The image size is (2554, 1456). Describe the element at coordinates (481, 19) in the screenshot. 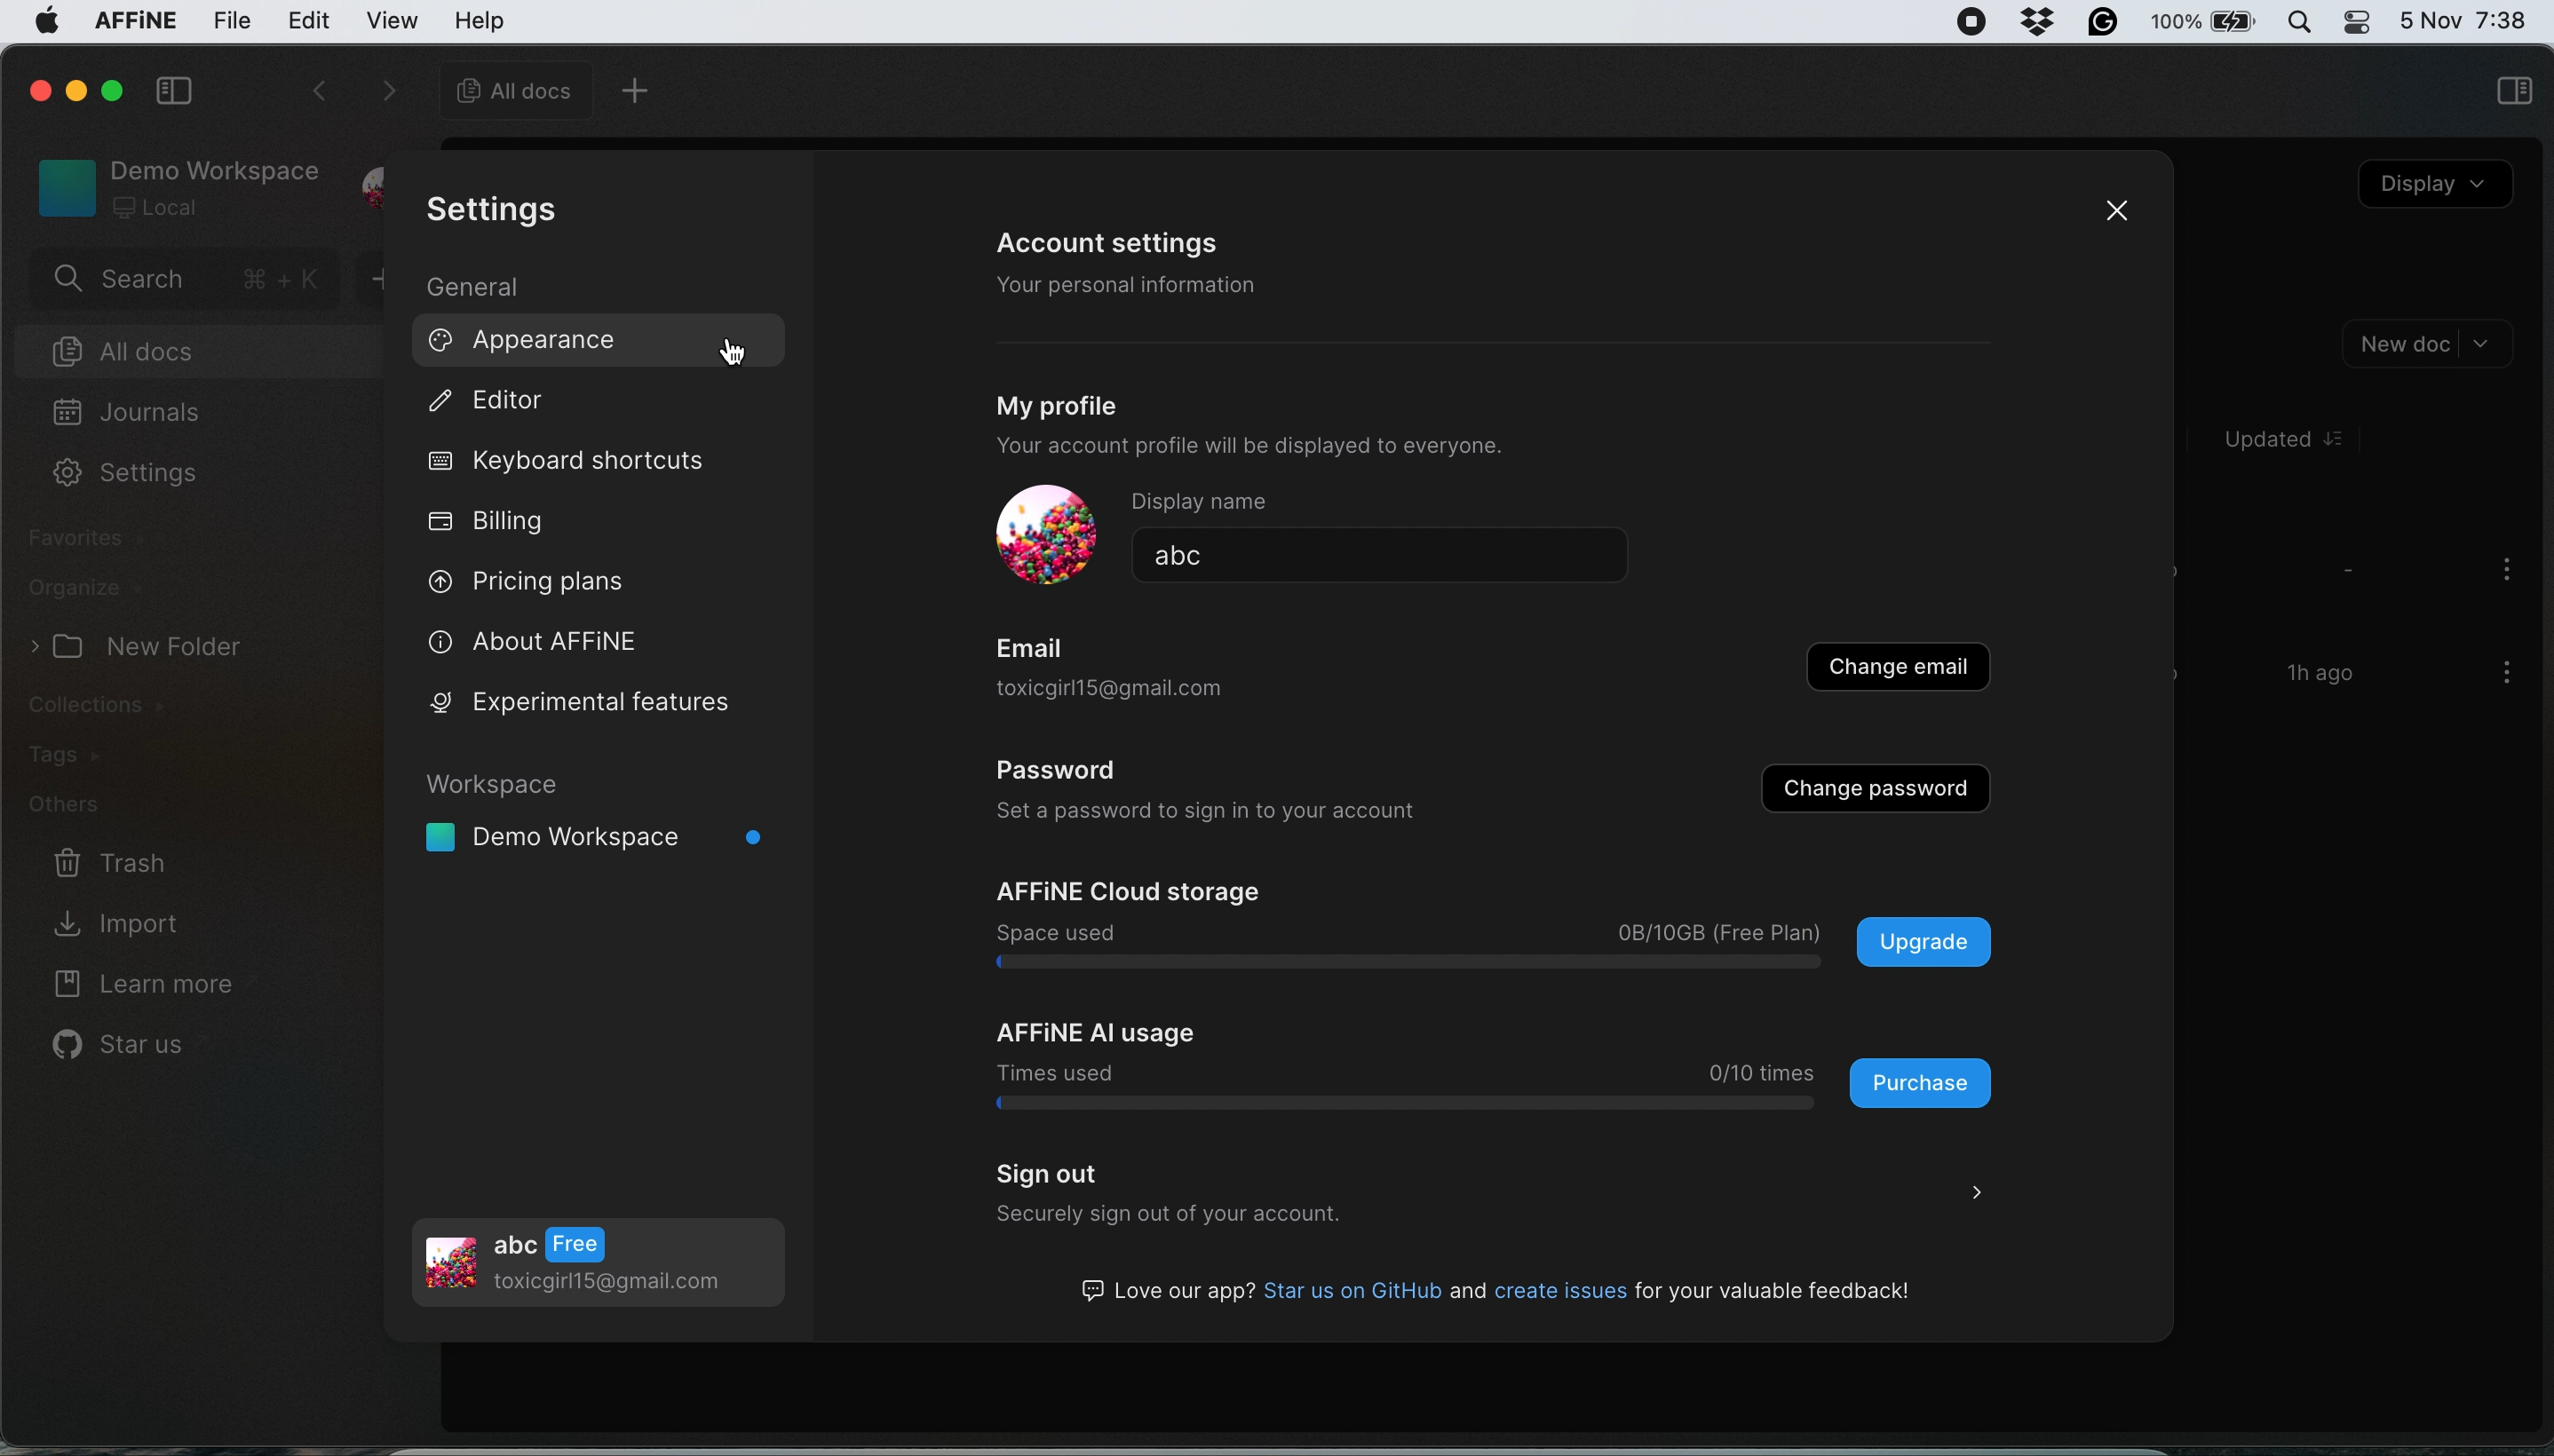

I see `help` at that location.